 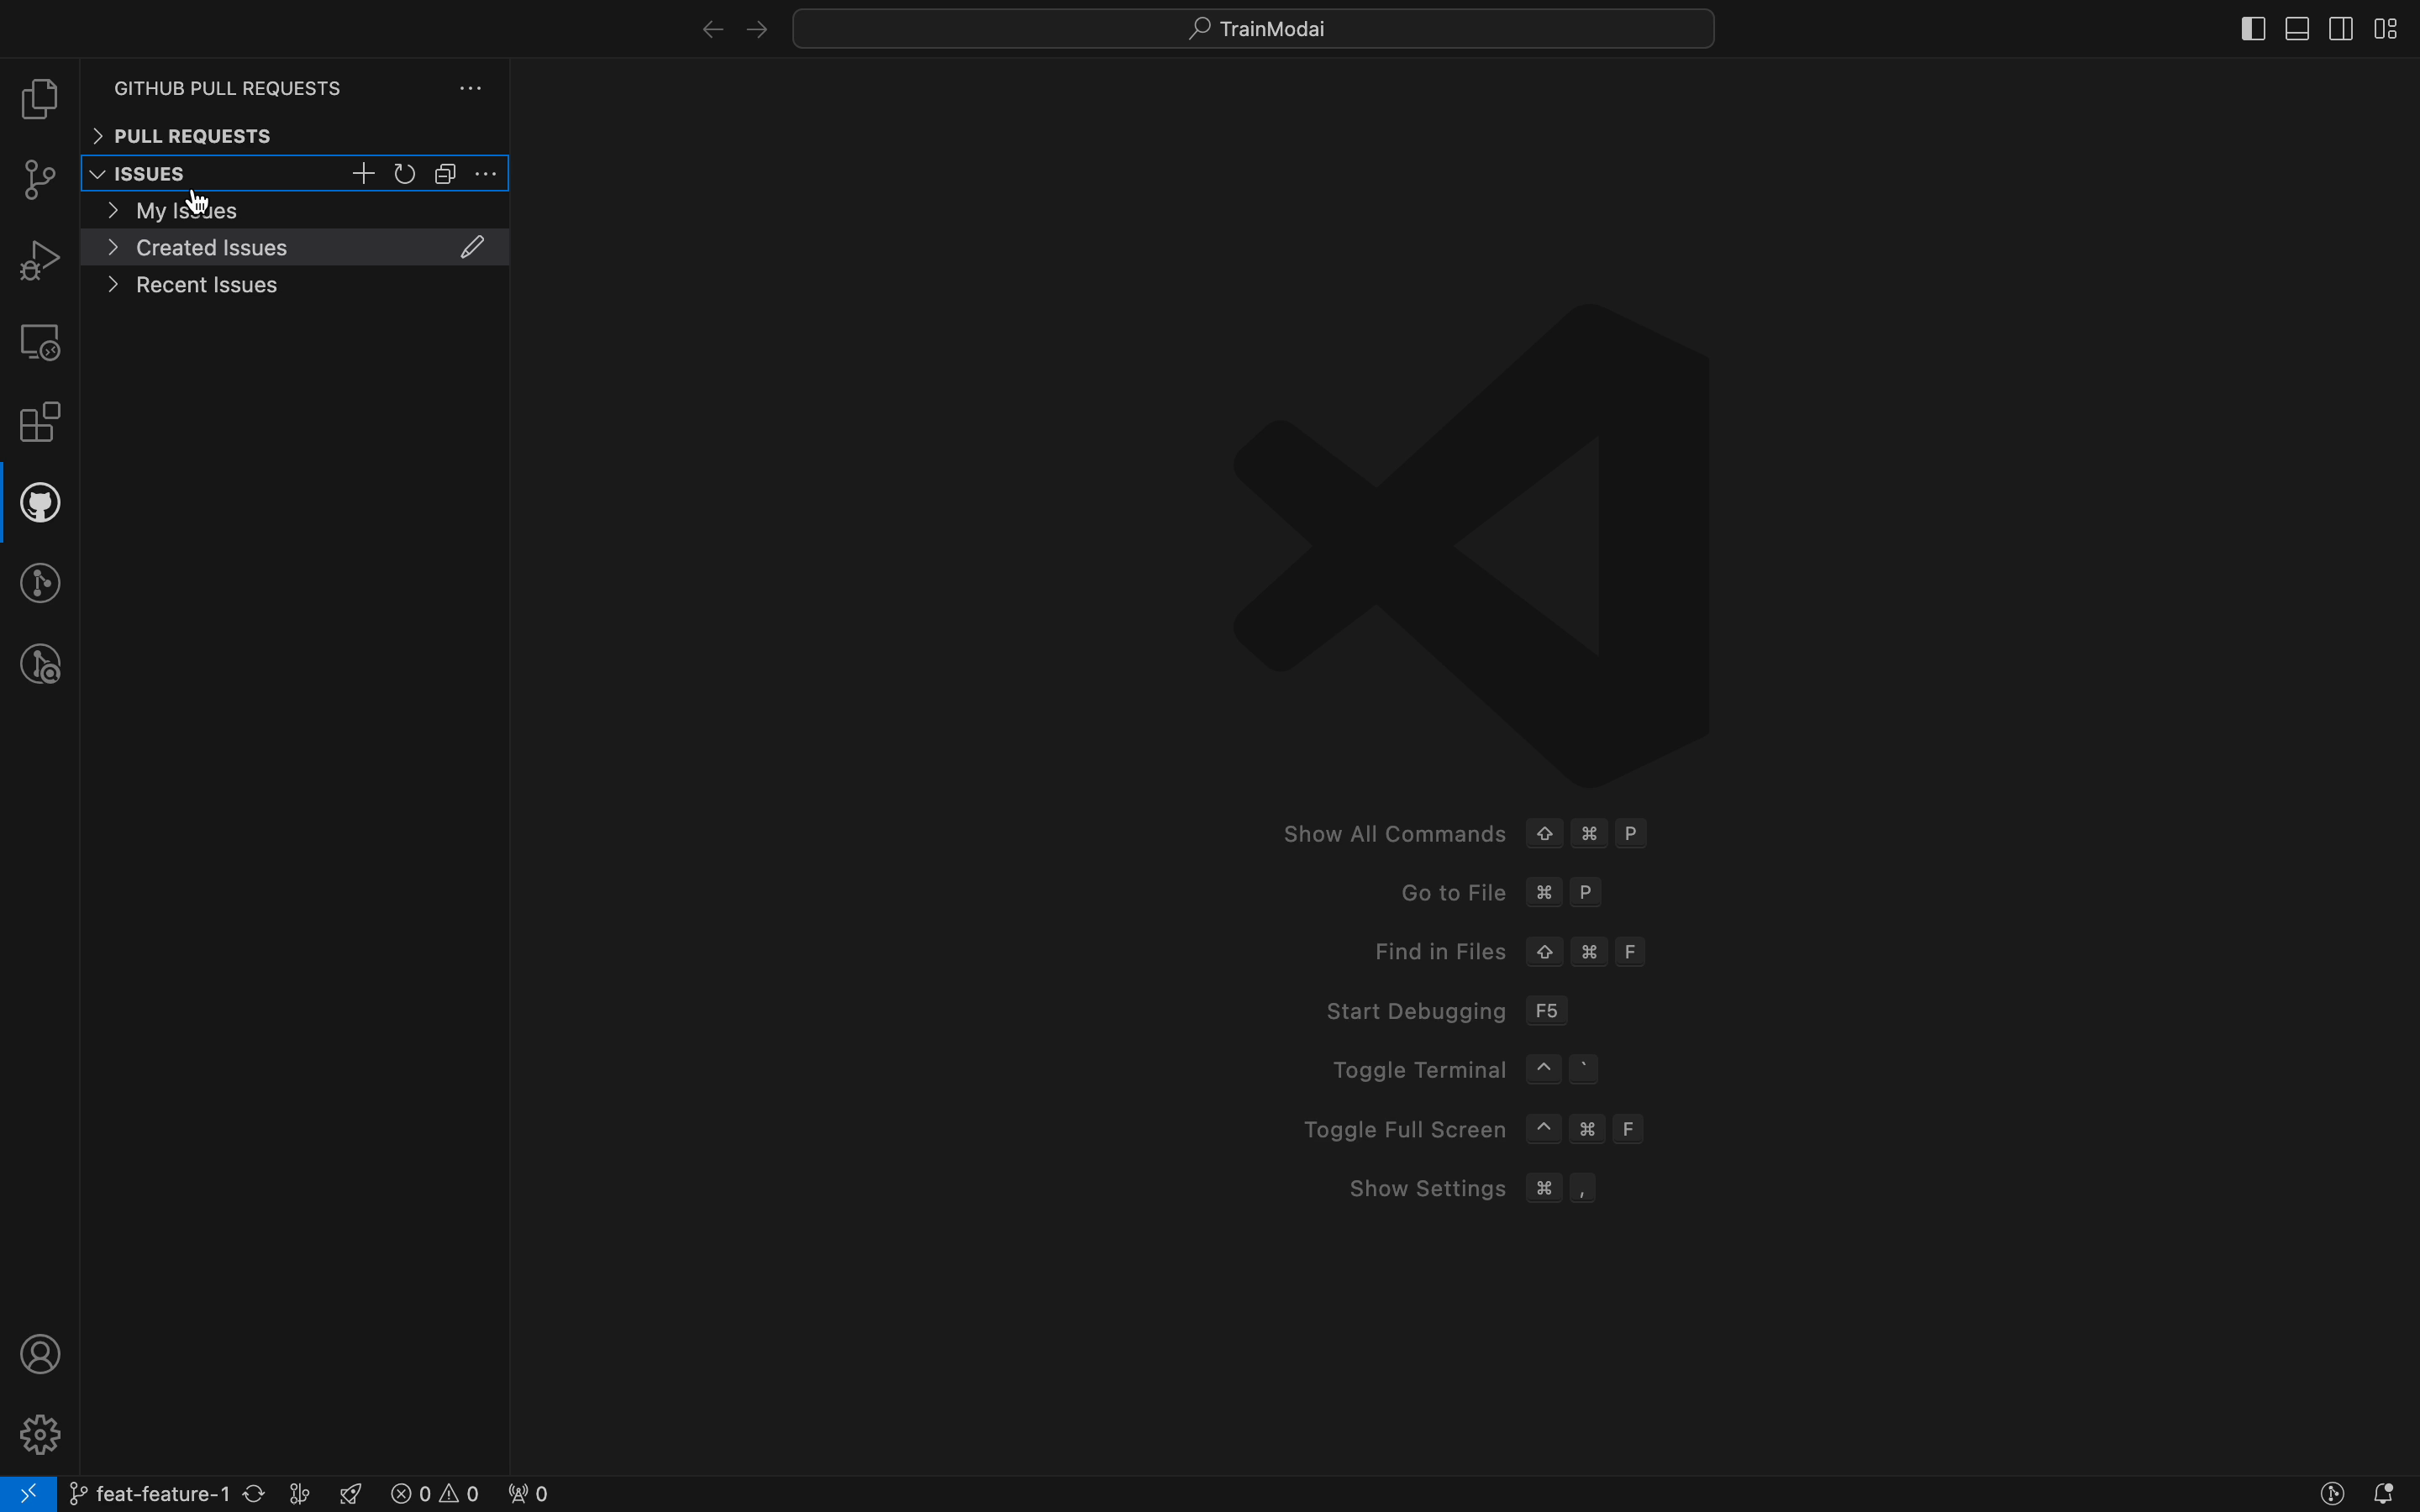 What do you see at coordinates (209, 204) in the screenshot?
I see `cursor` at bounding box center [209, 204].